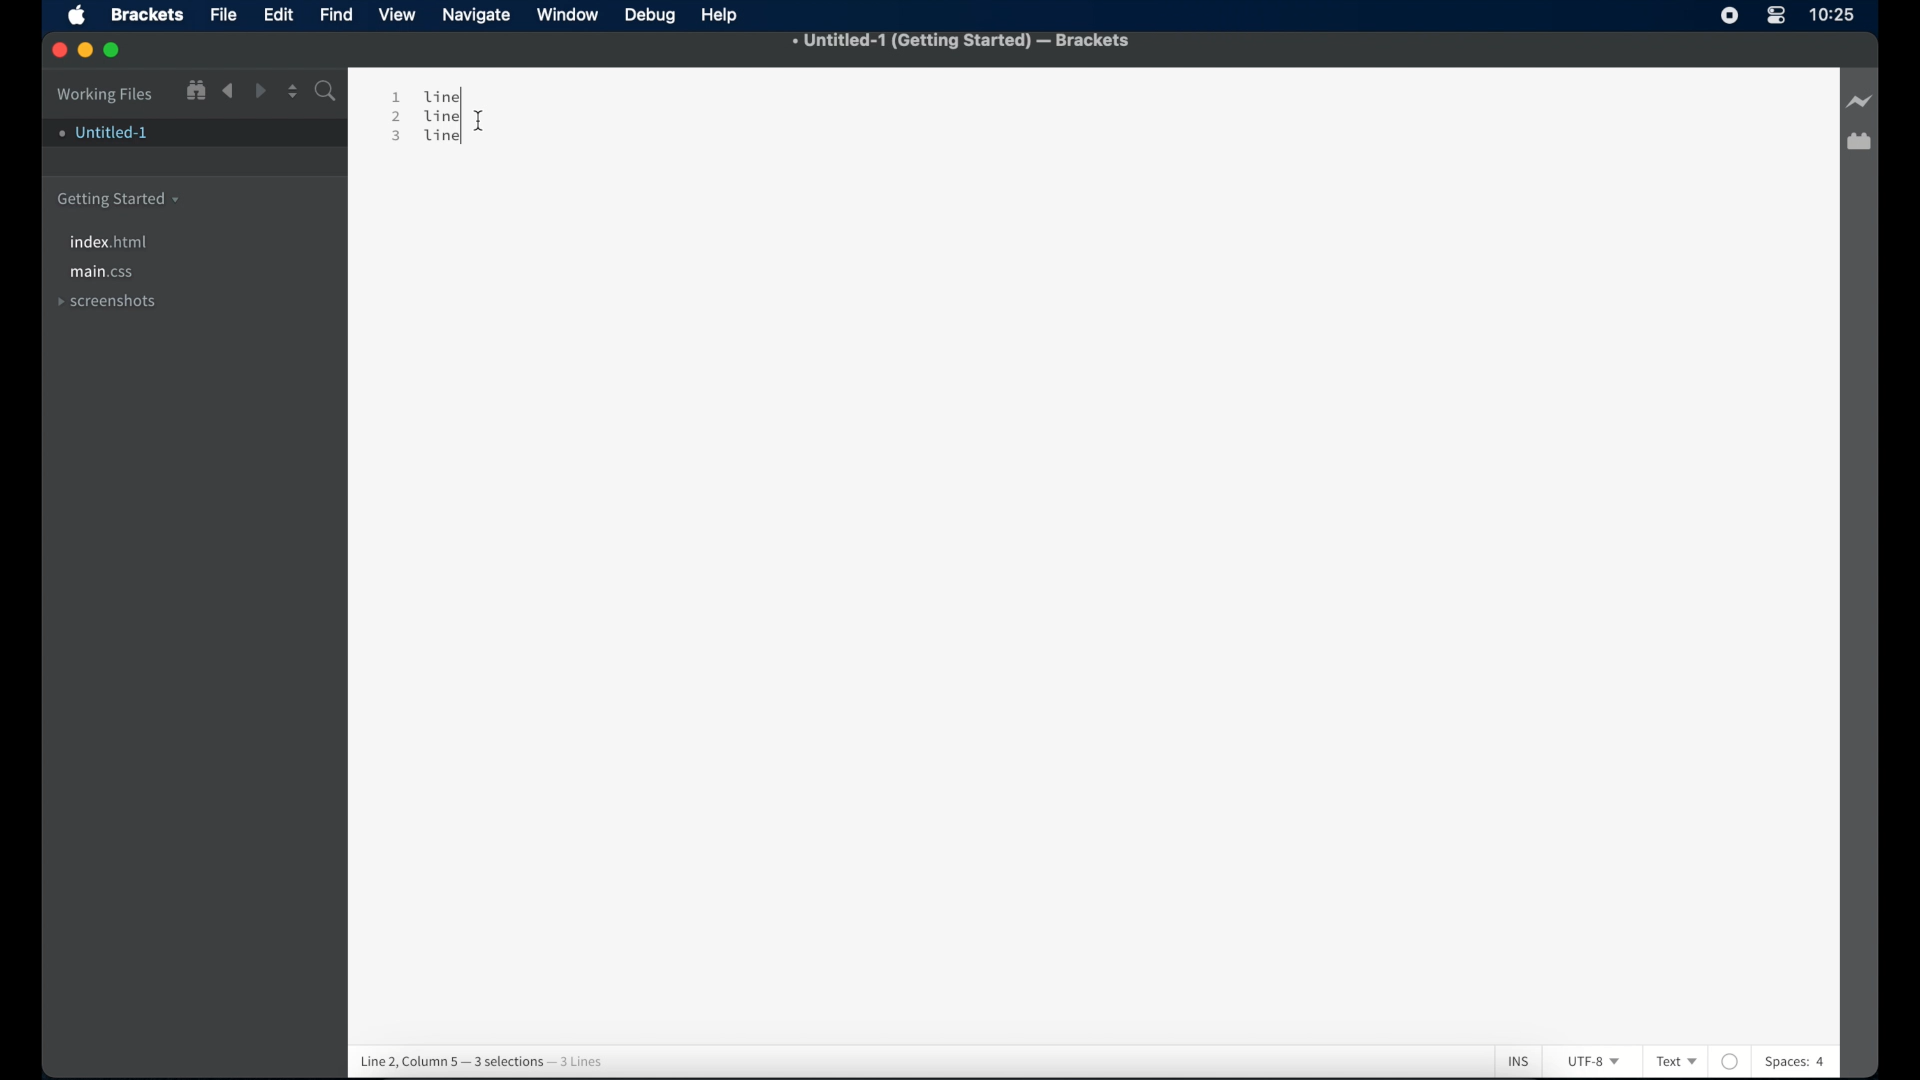  What do you see at coordinates (478, 16) in the screenshot?
I see `navigate` at bounding box center [478, 16].